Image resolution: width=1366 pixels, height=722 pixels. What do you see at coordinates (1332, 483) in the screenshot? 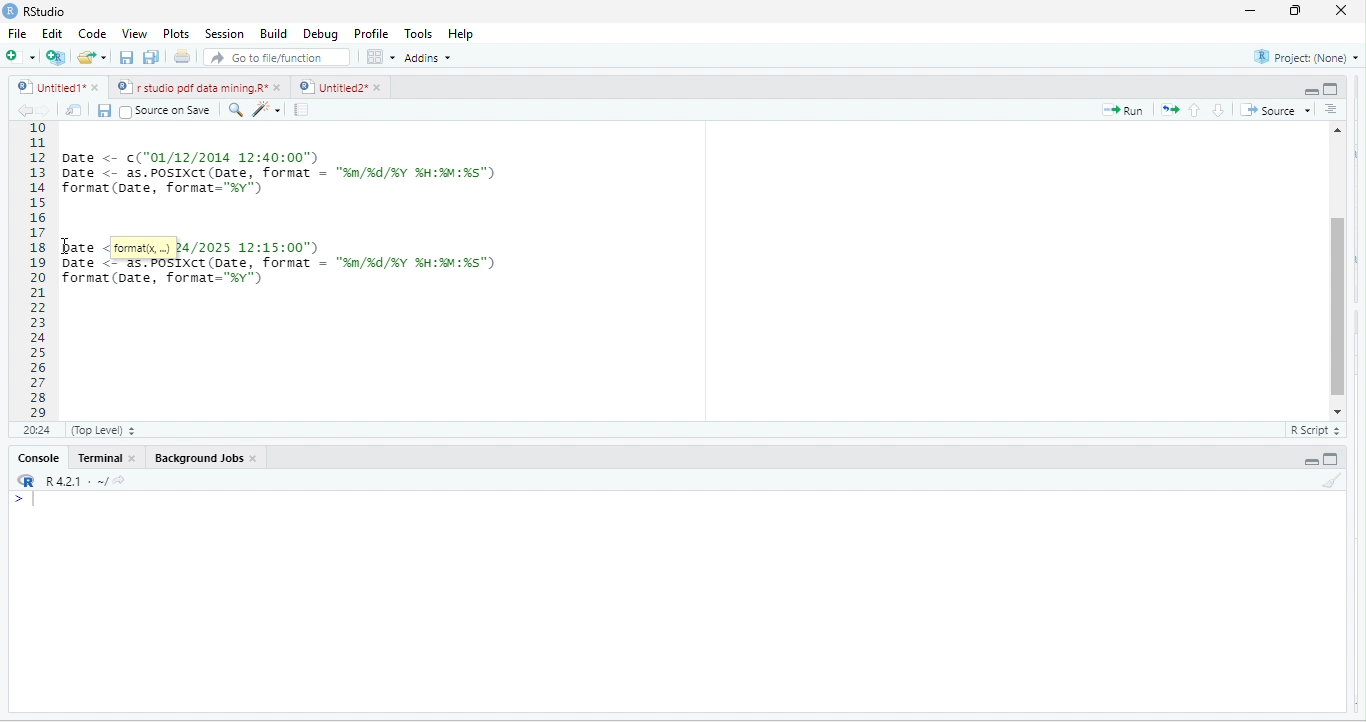
I see `clear console` at bounding box center [1332, 483].